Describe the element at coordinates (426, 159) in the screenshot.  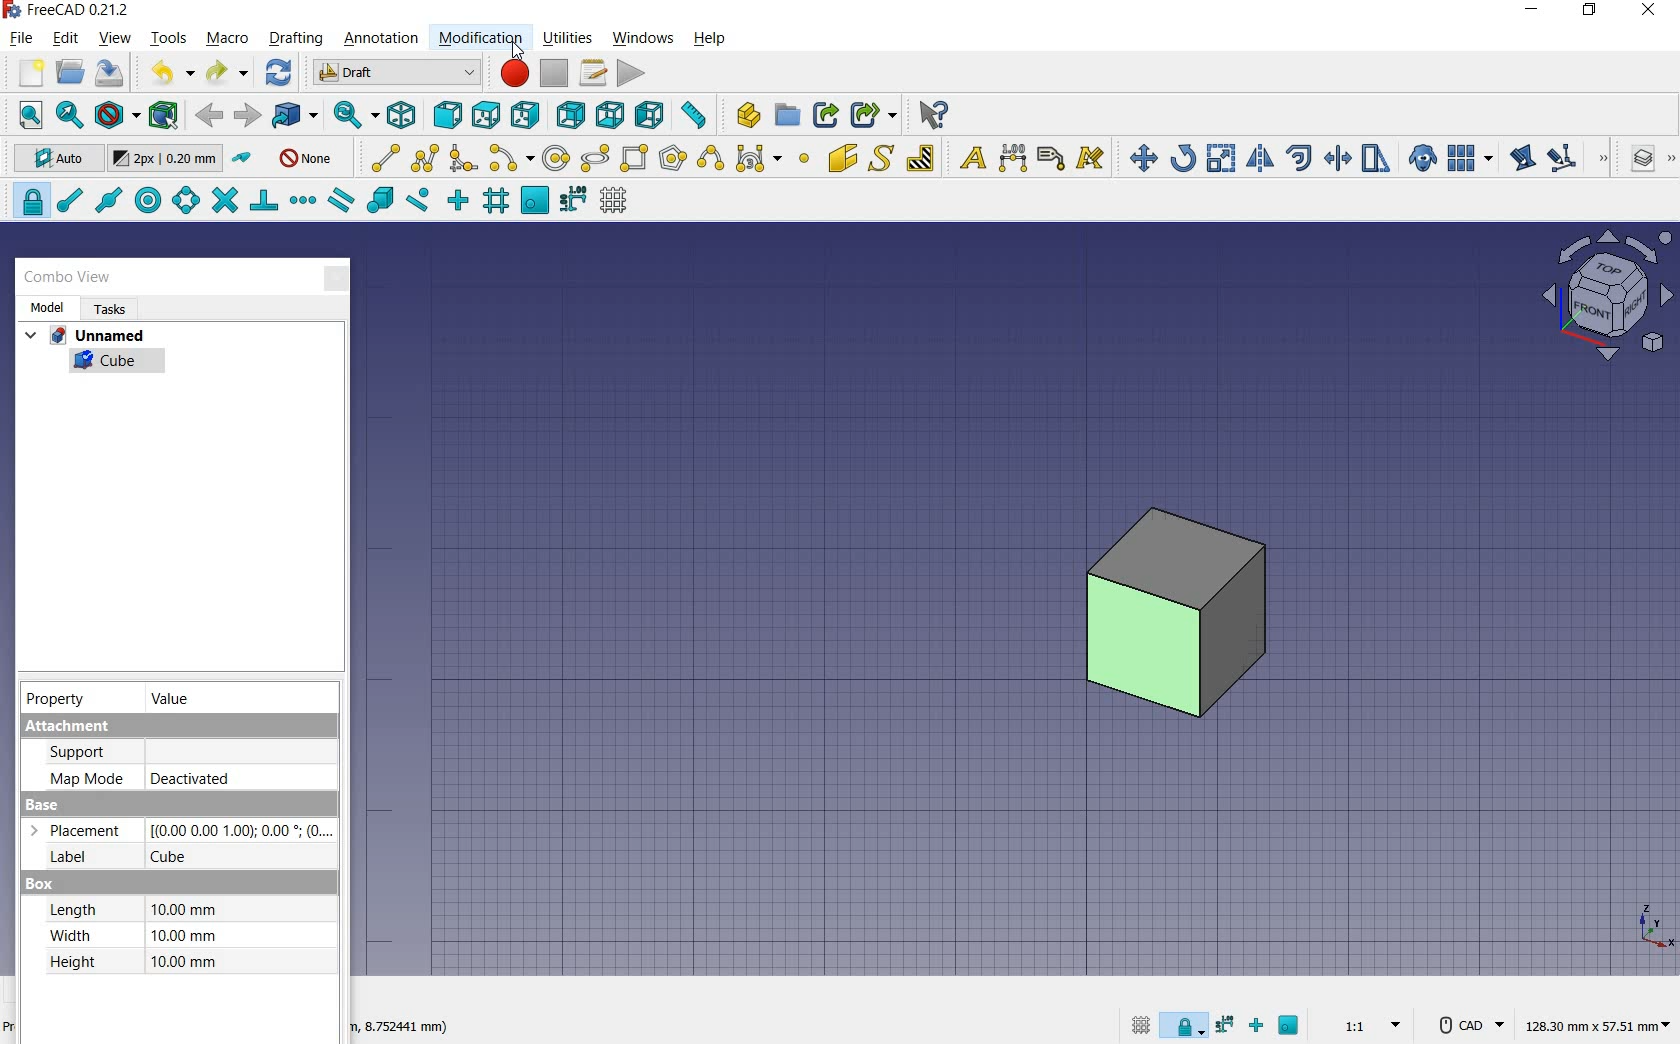
I see `polyline` at that location.